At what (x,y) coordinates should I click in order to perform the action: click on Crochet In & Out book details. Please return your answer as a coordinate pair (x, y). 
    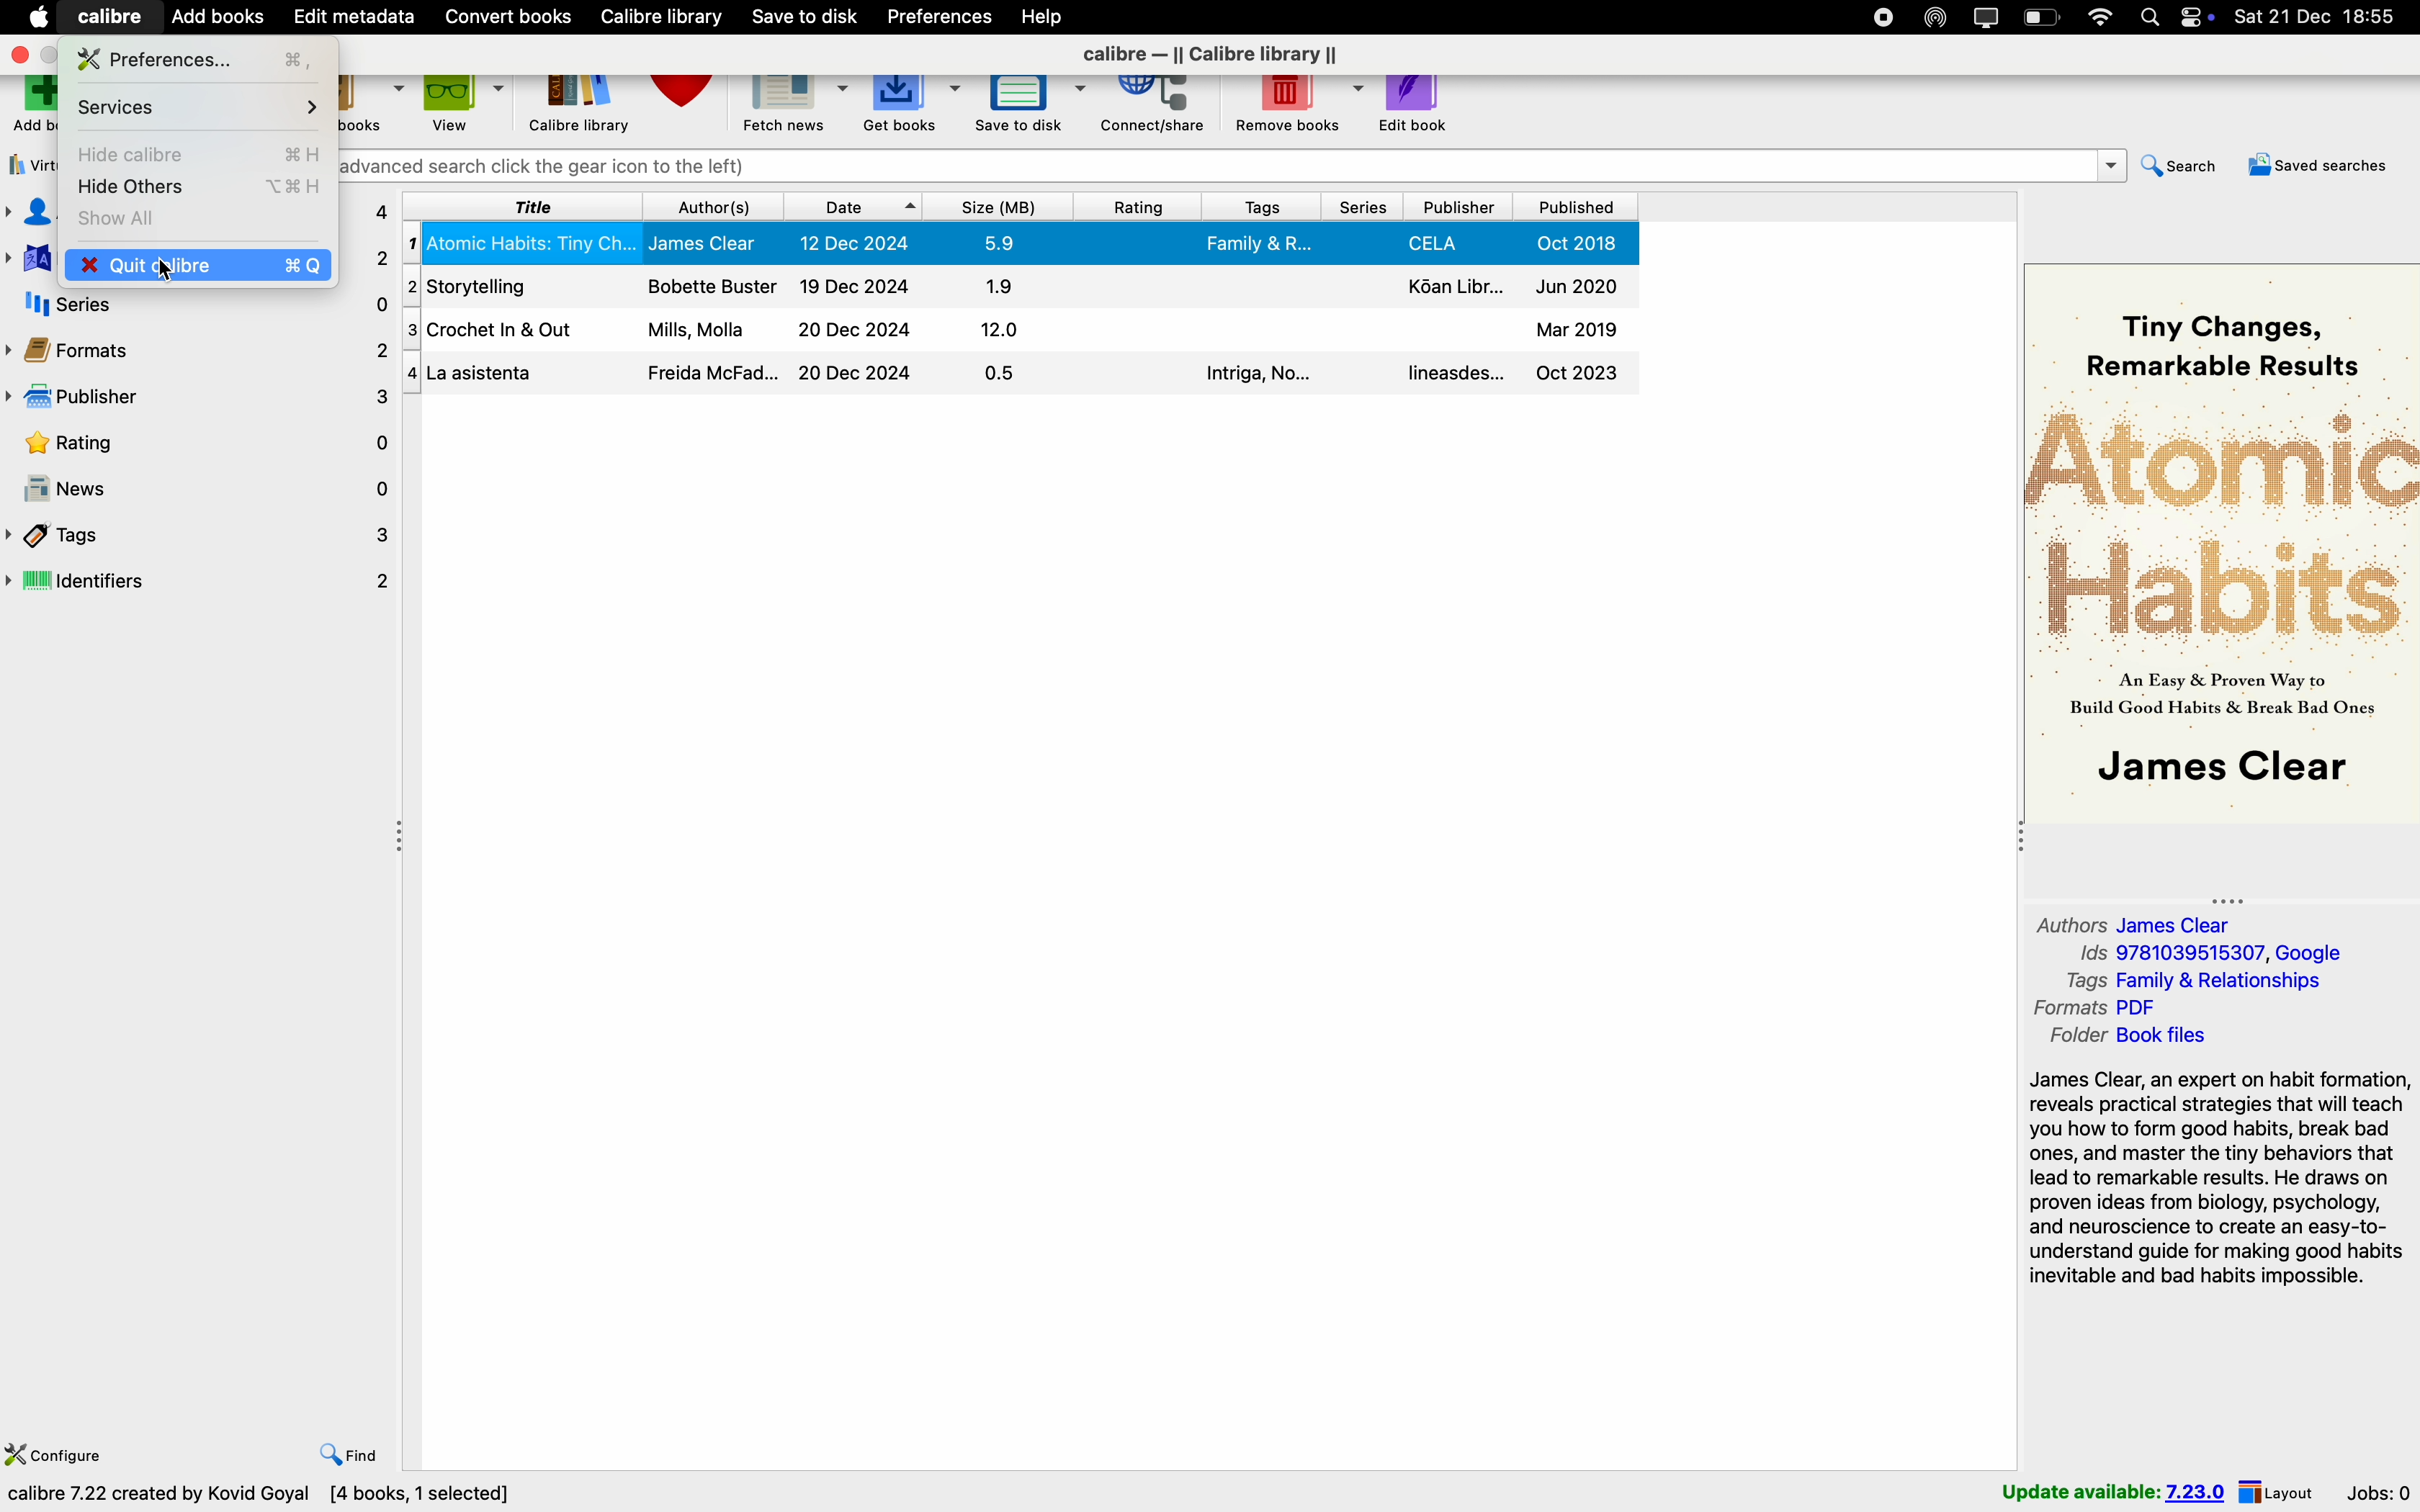
    Looking at the image, I should click on (1021, 326).